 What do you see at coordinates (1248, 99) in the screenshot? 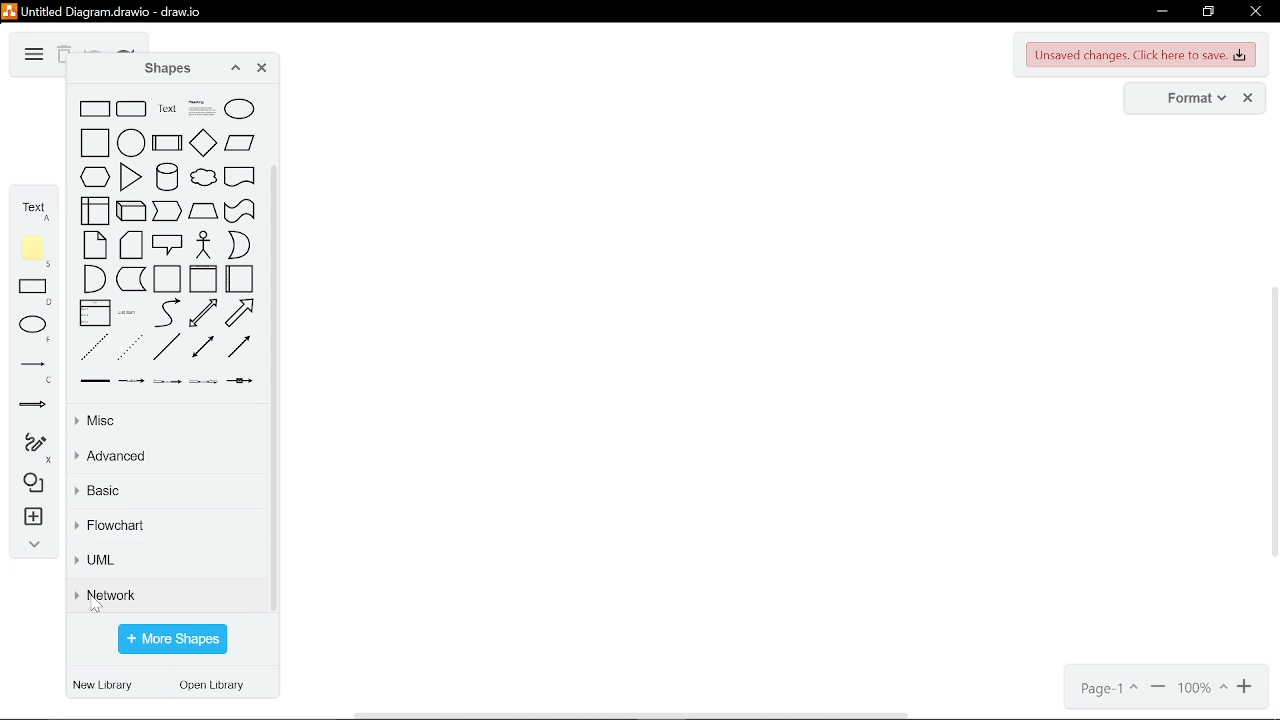
I see `close` at bounding box center [1248, 99].